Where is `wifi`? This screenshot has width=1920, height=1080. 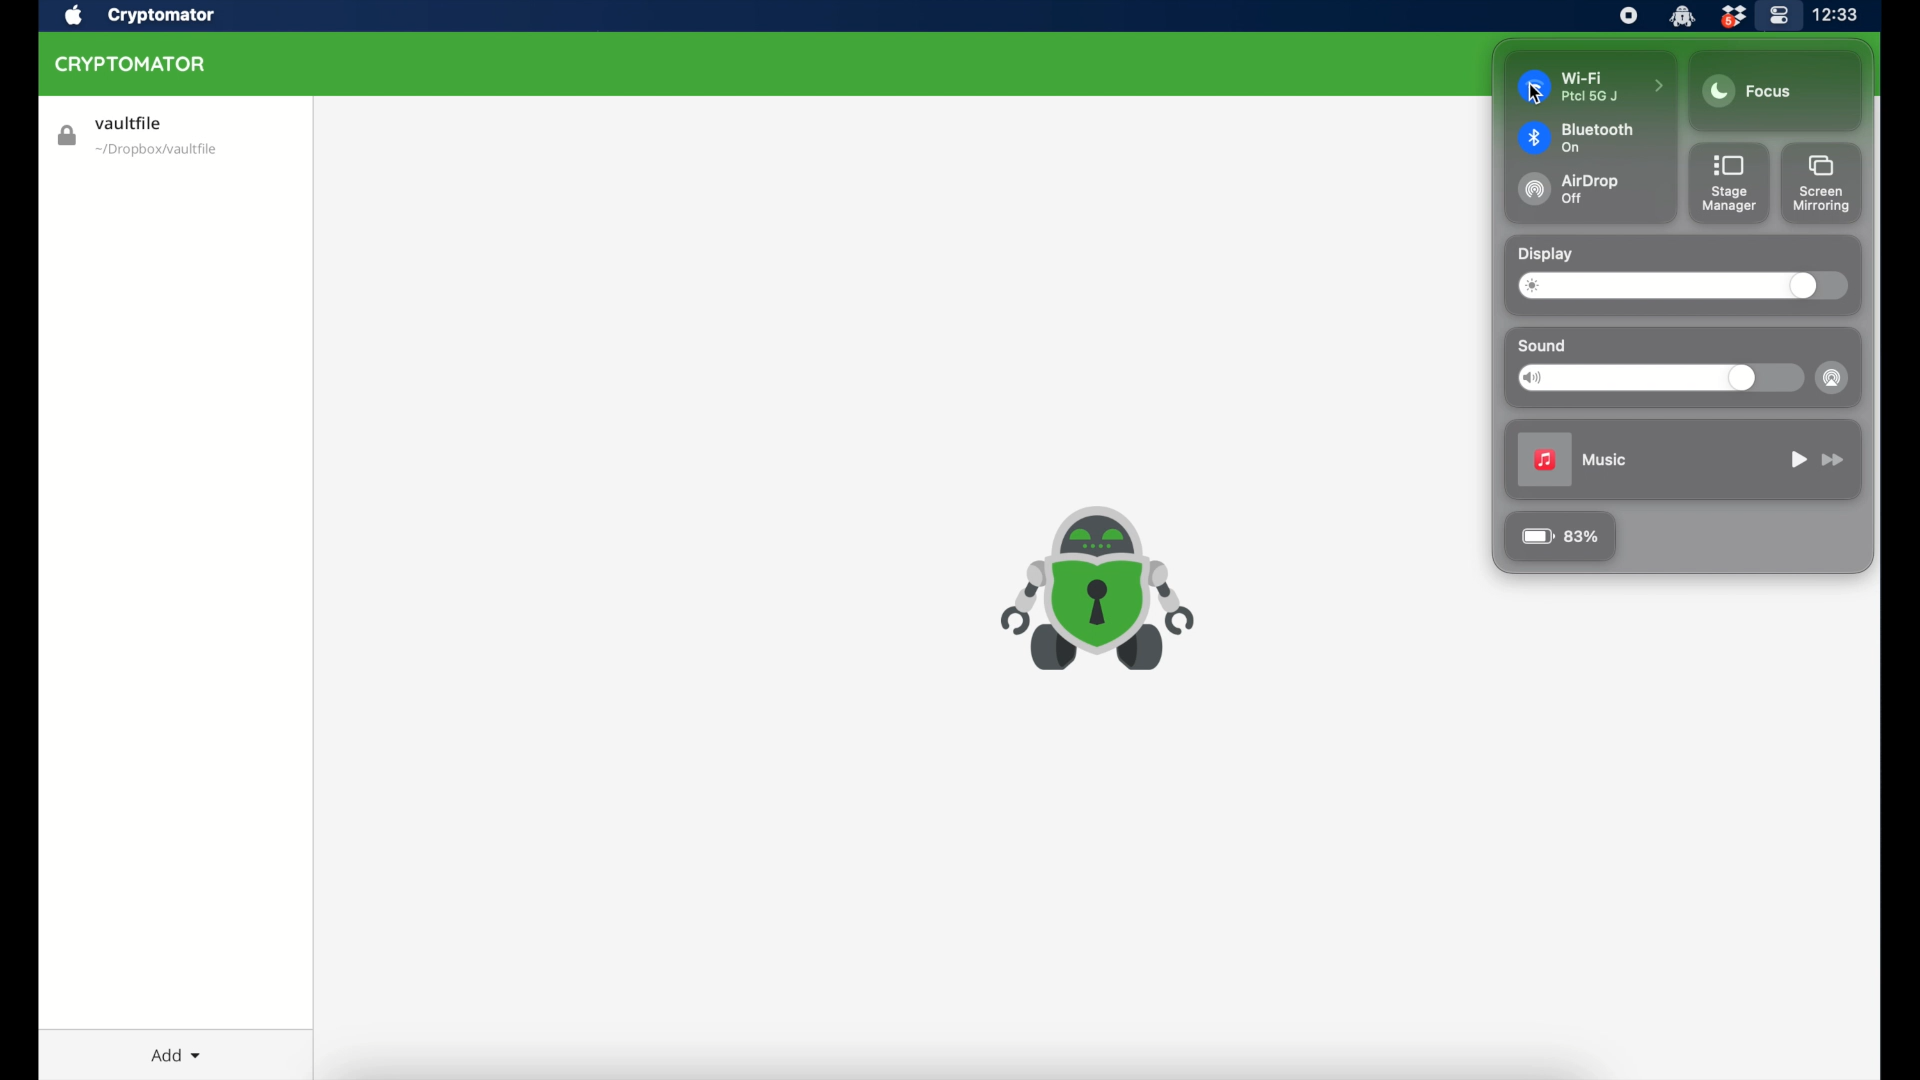 wifi is located at coordinates (1591, 86).